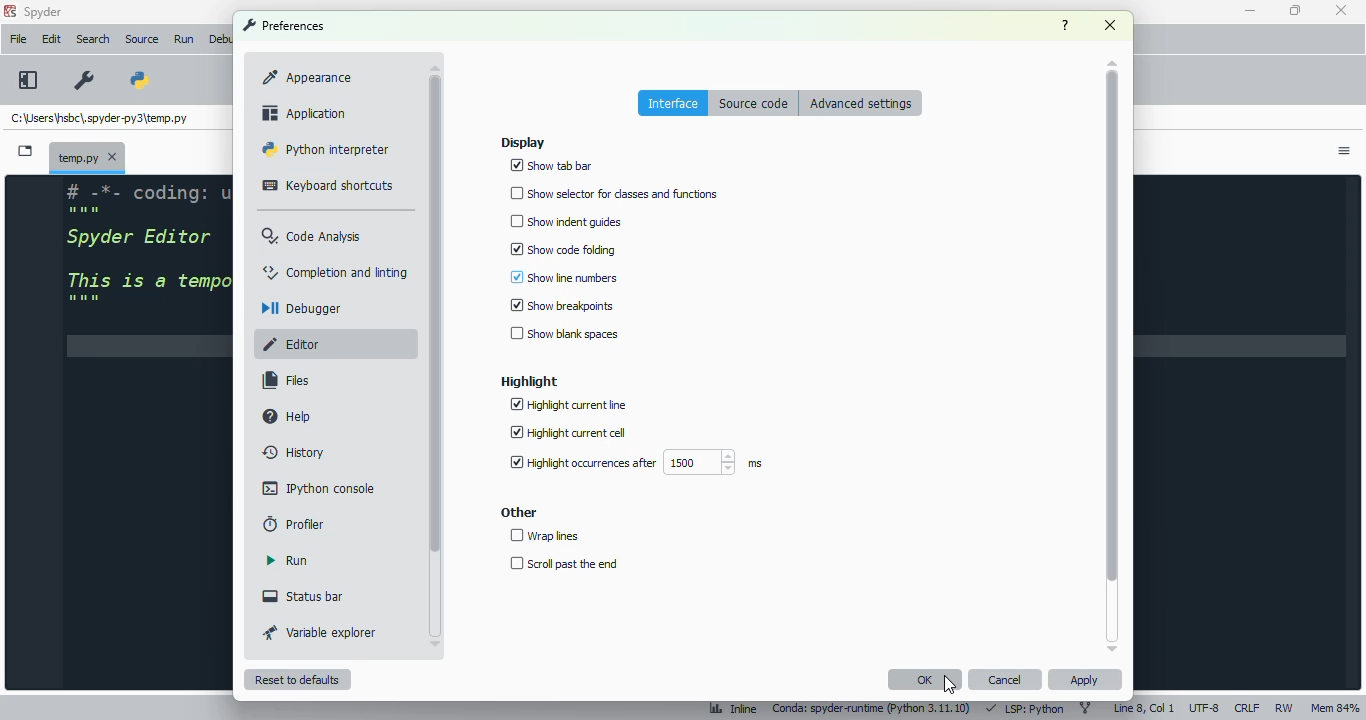 This screenshot has width=1366, height=720. Describe the element at coordinates (563, 248) in the screenshot. I see `show code folding` at that location.